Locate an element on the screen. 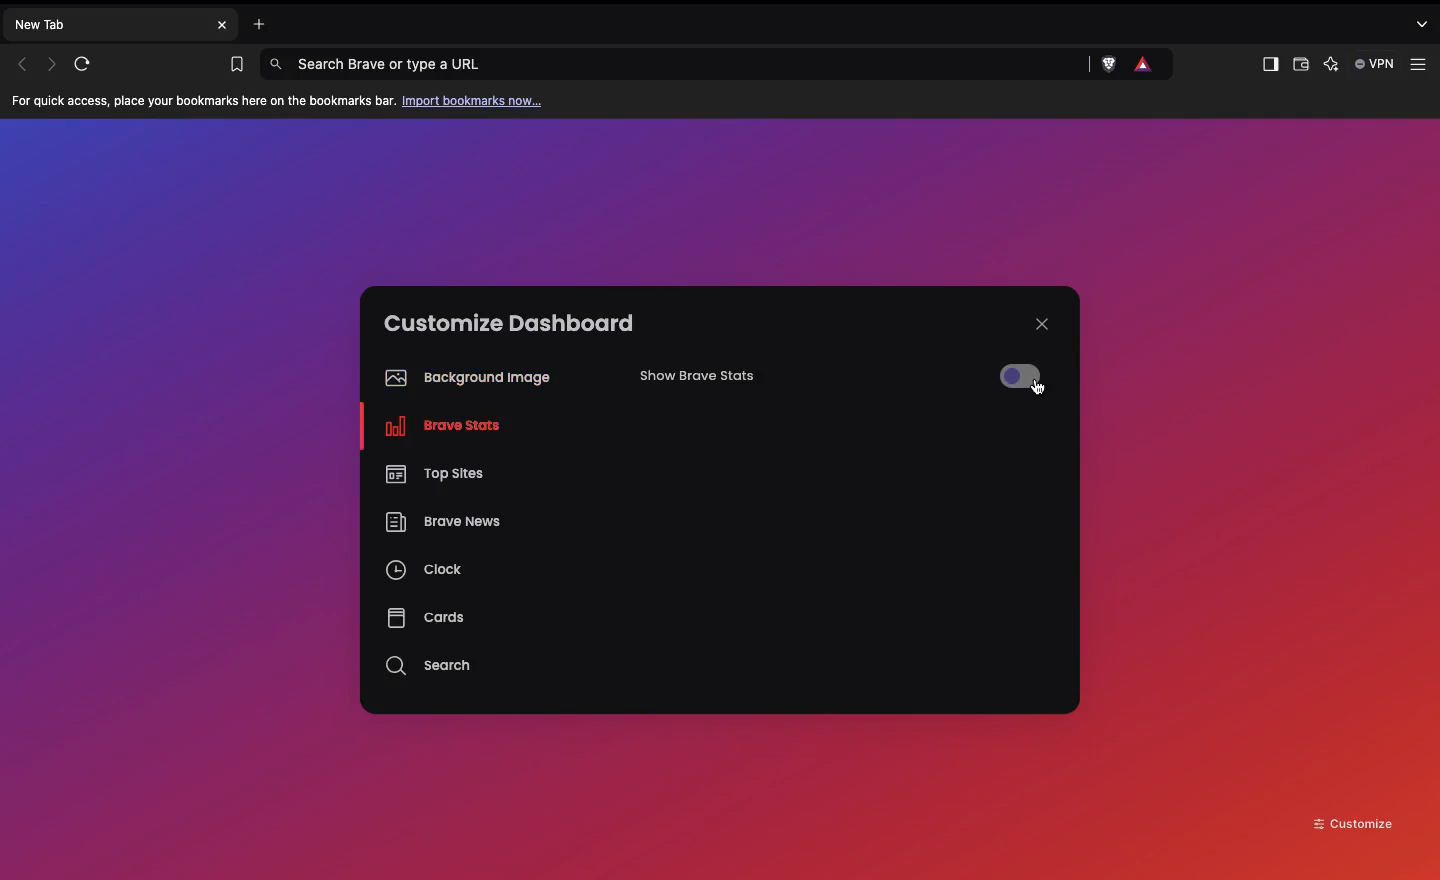  Sidebar is located at coordinates (1268, 65).